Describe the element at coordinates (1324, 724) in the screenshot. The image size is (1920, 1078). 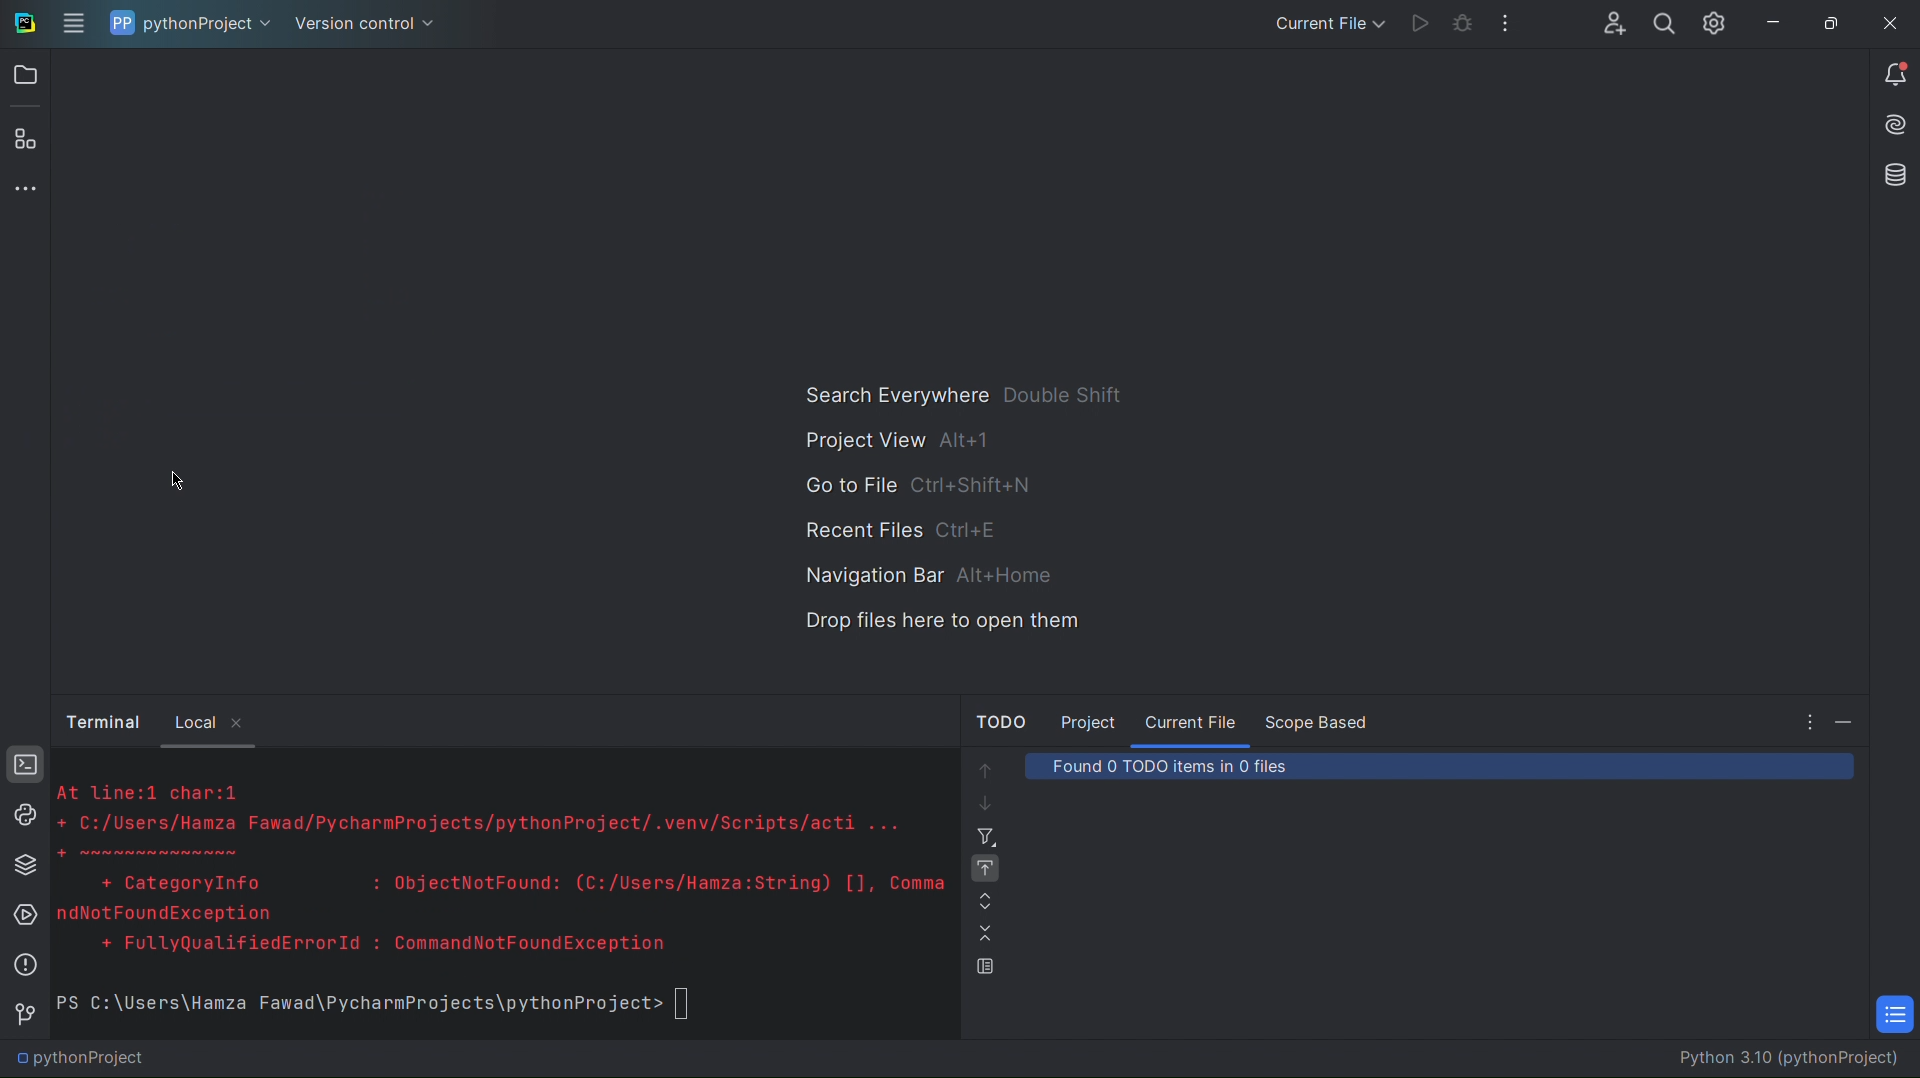
I see `Scope Based` at that location.